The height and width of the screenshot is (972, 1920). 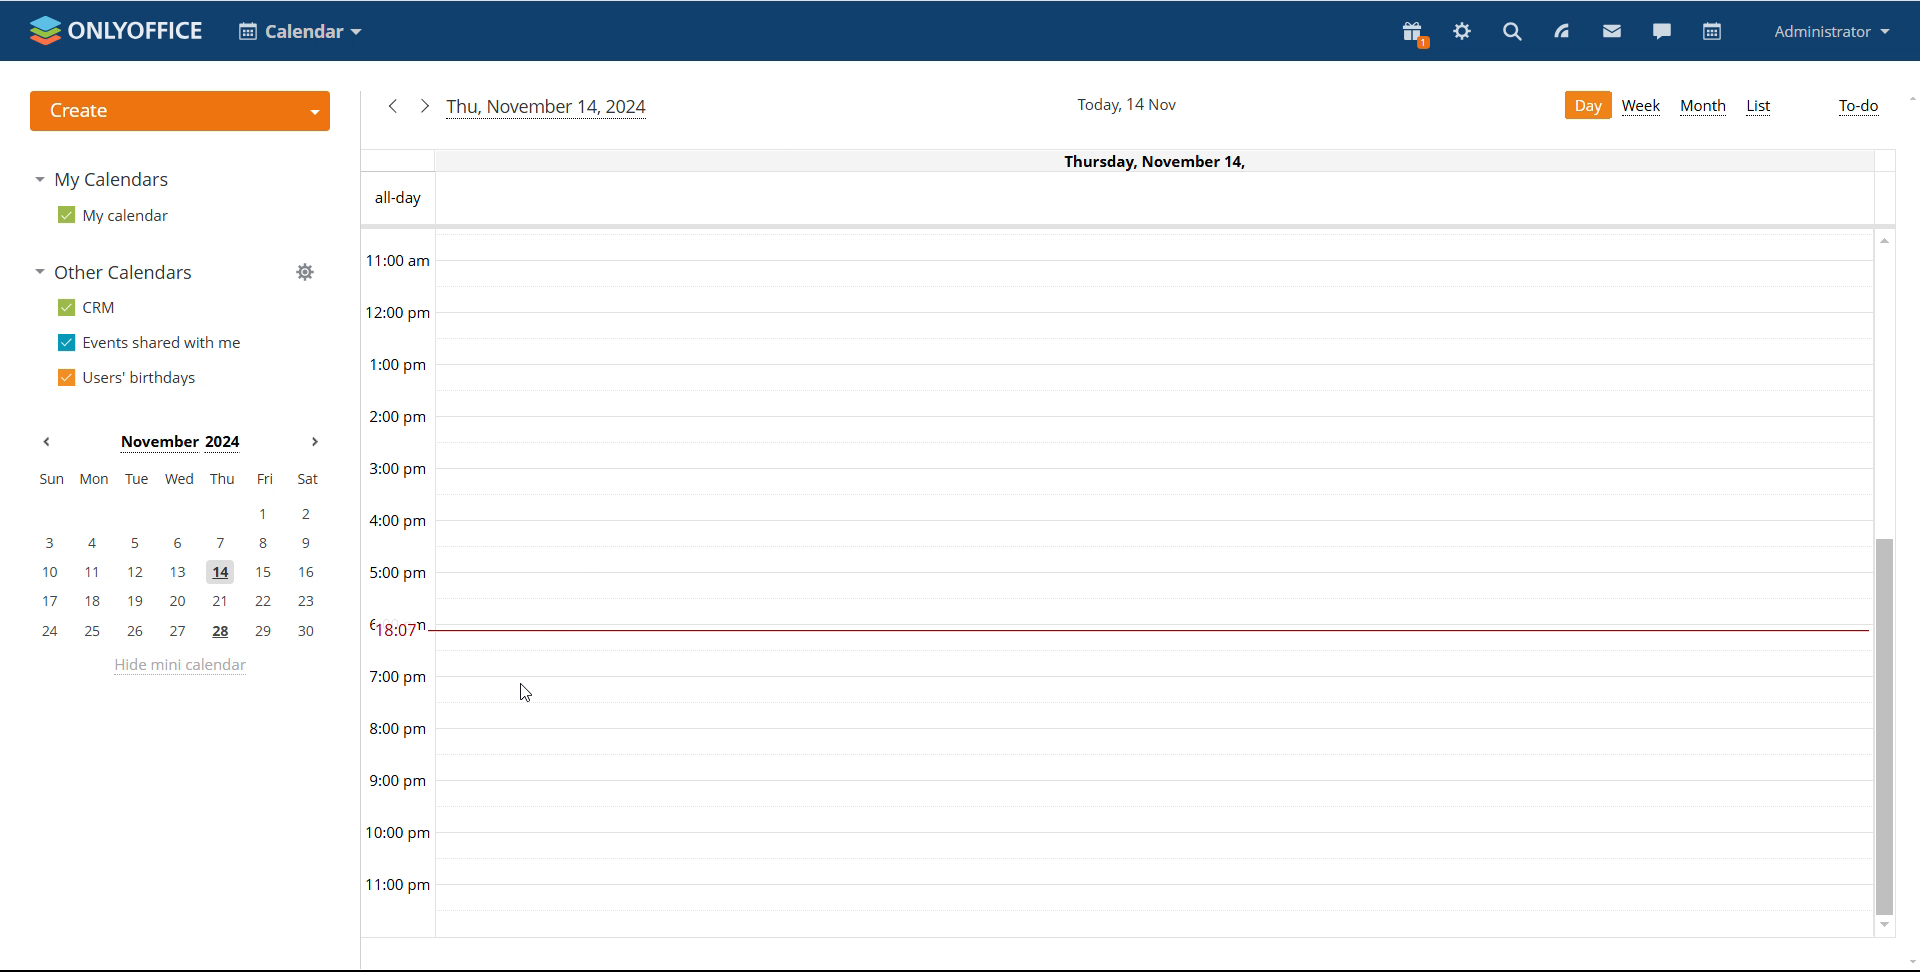 I want to click on timeline, so click(x=398, y=583).